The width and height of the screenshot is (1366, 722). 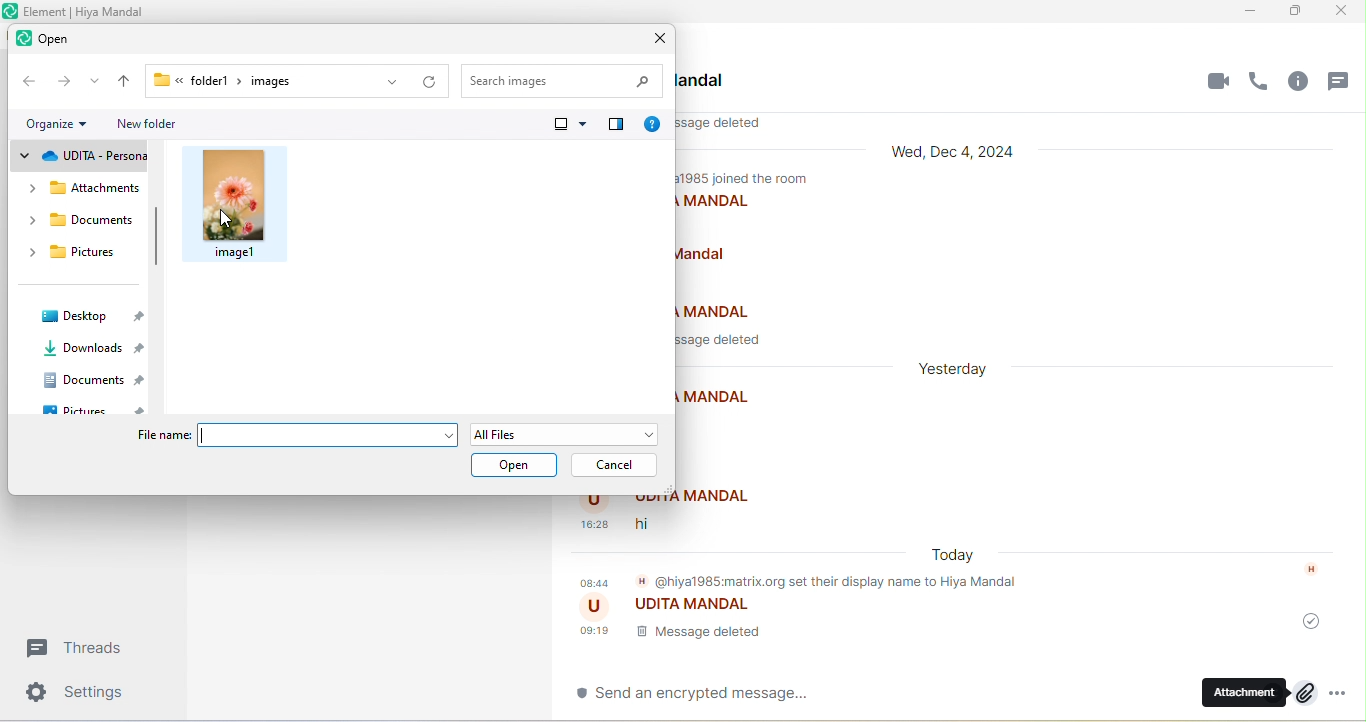 I want to click on time, so click(x=596, y=526).